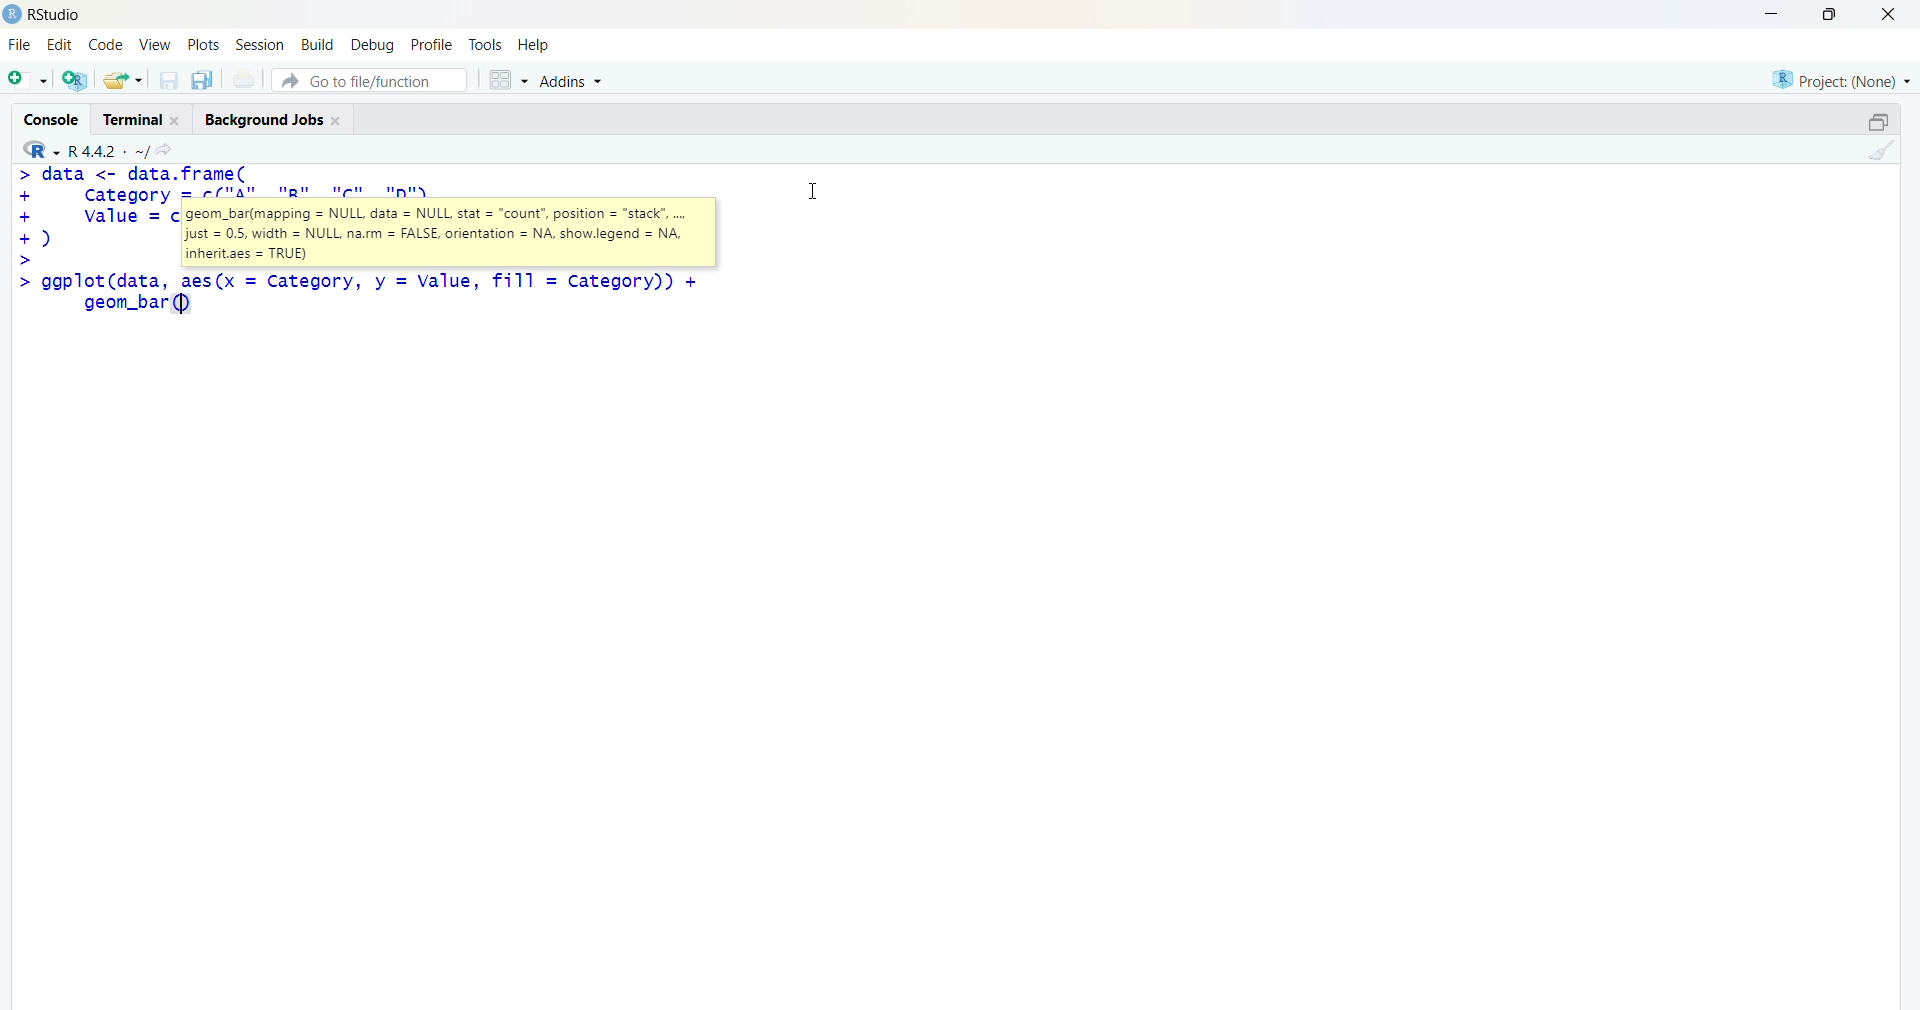 This screenshot has width=1920, height=1010. I want to click on minimize, so click(1778, 14).